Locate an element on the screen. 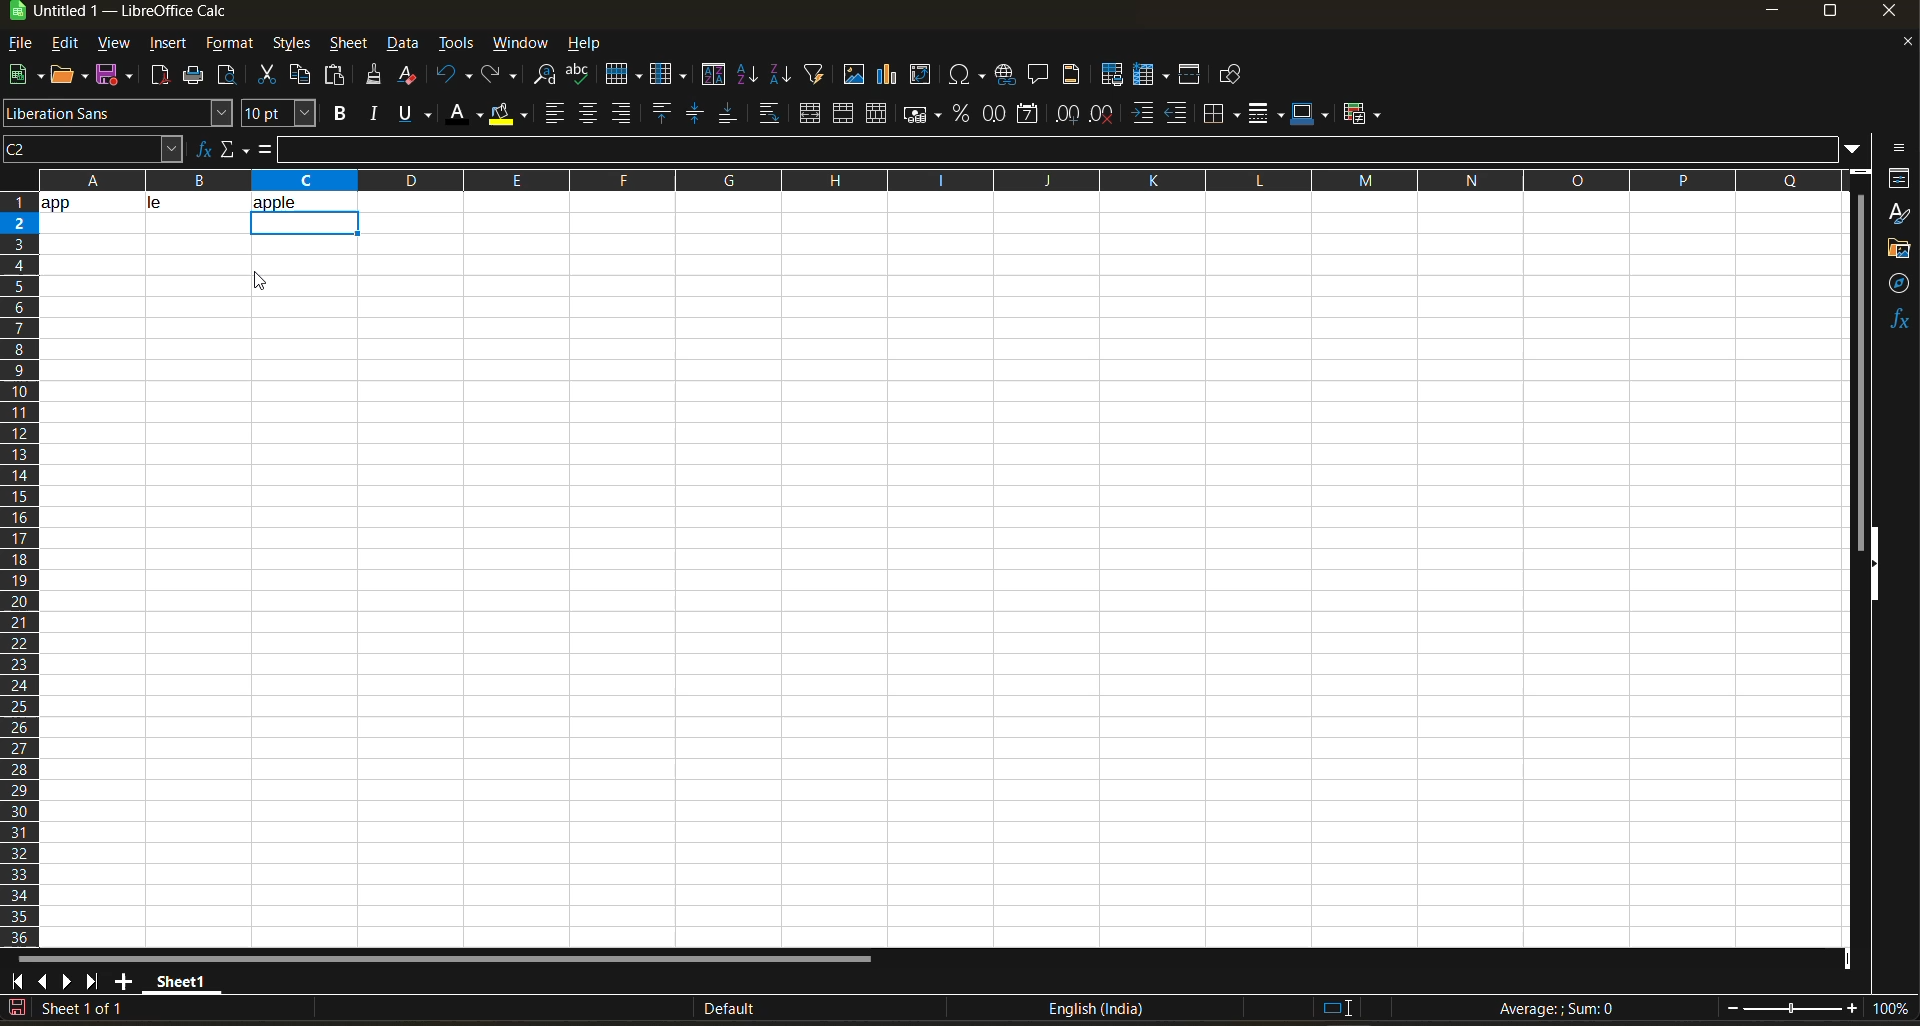 This screenshot has width=1920, height=1026. functions is located at coordinates (1898, 319).